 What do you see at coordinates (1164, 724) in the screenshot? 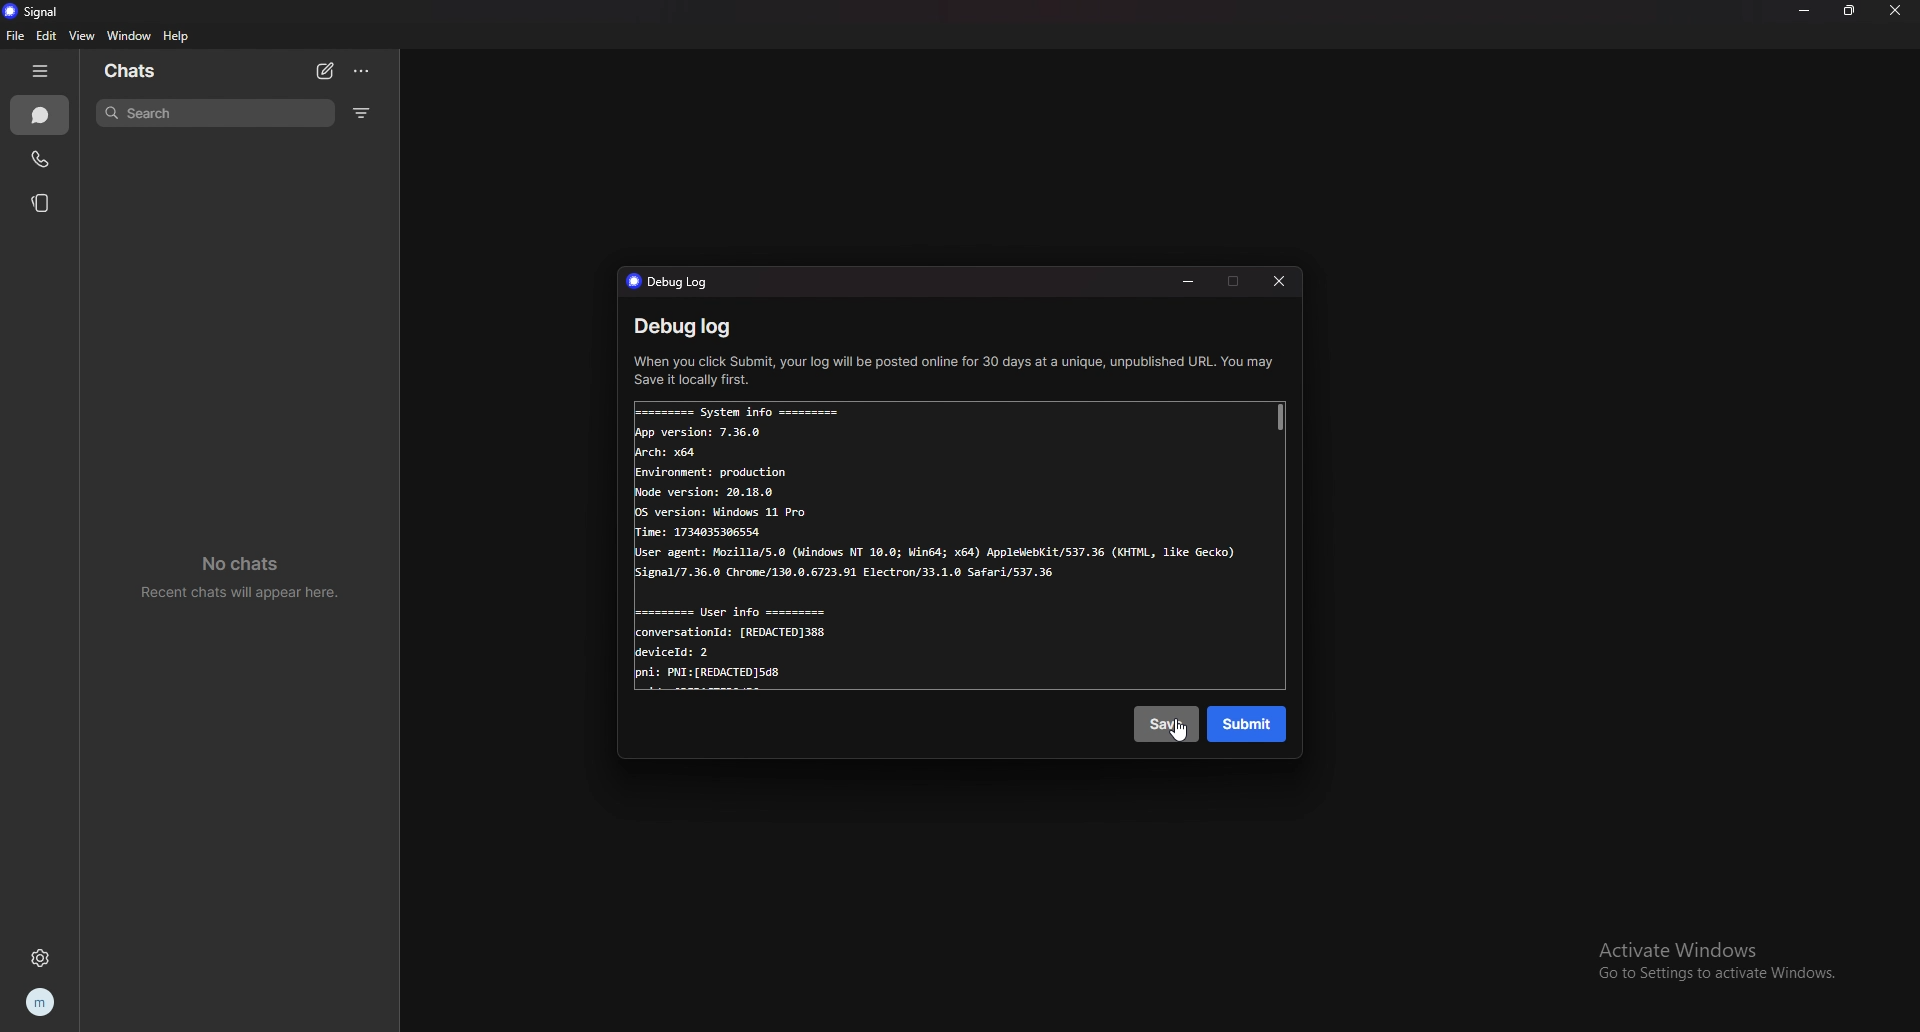
I see `save` at bounding box center [1164, 724].